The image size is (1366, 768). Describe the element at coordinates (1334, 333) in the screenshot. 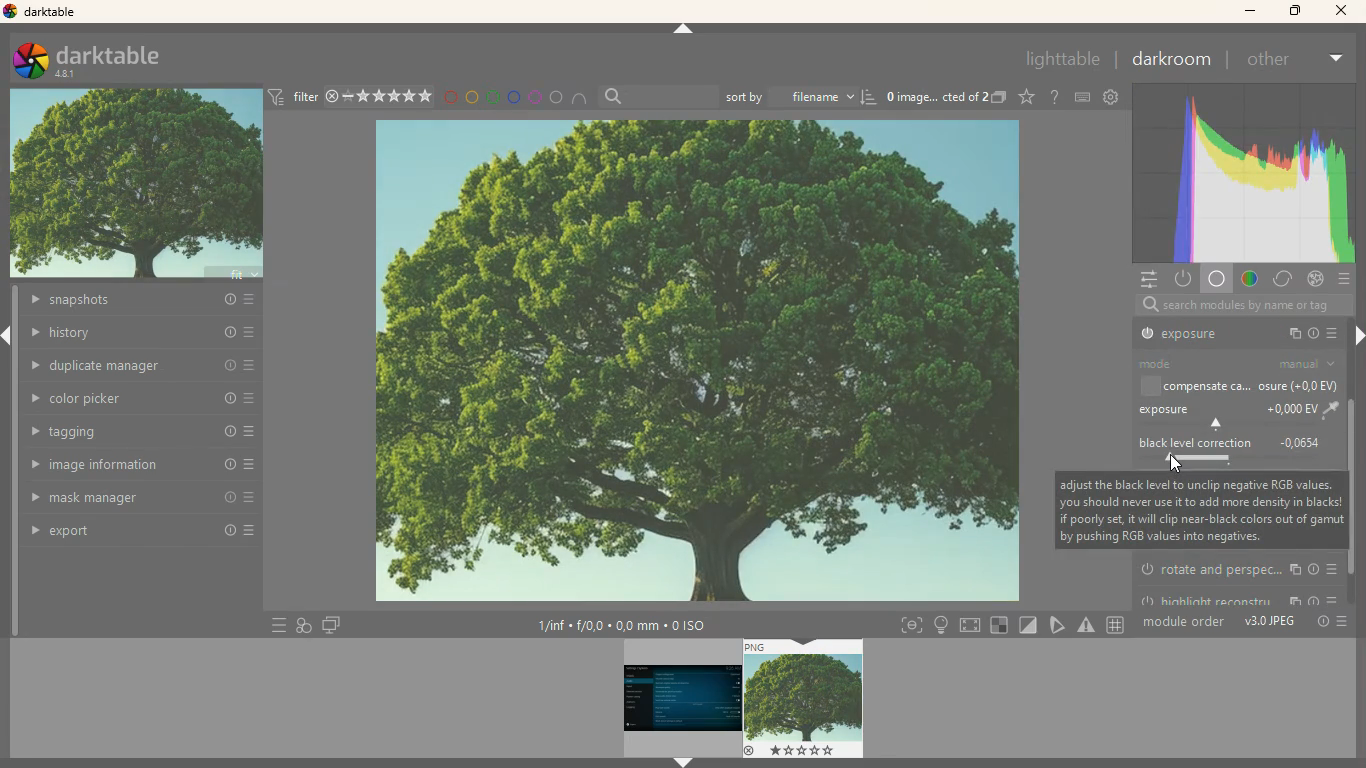

I see `more` at that location.